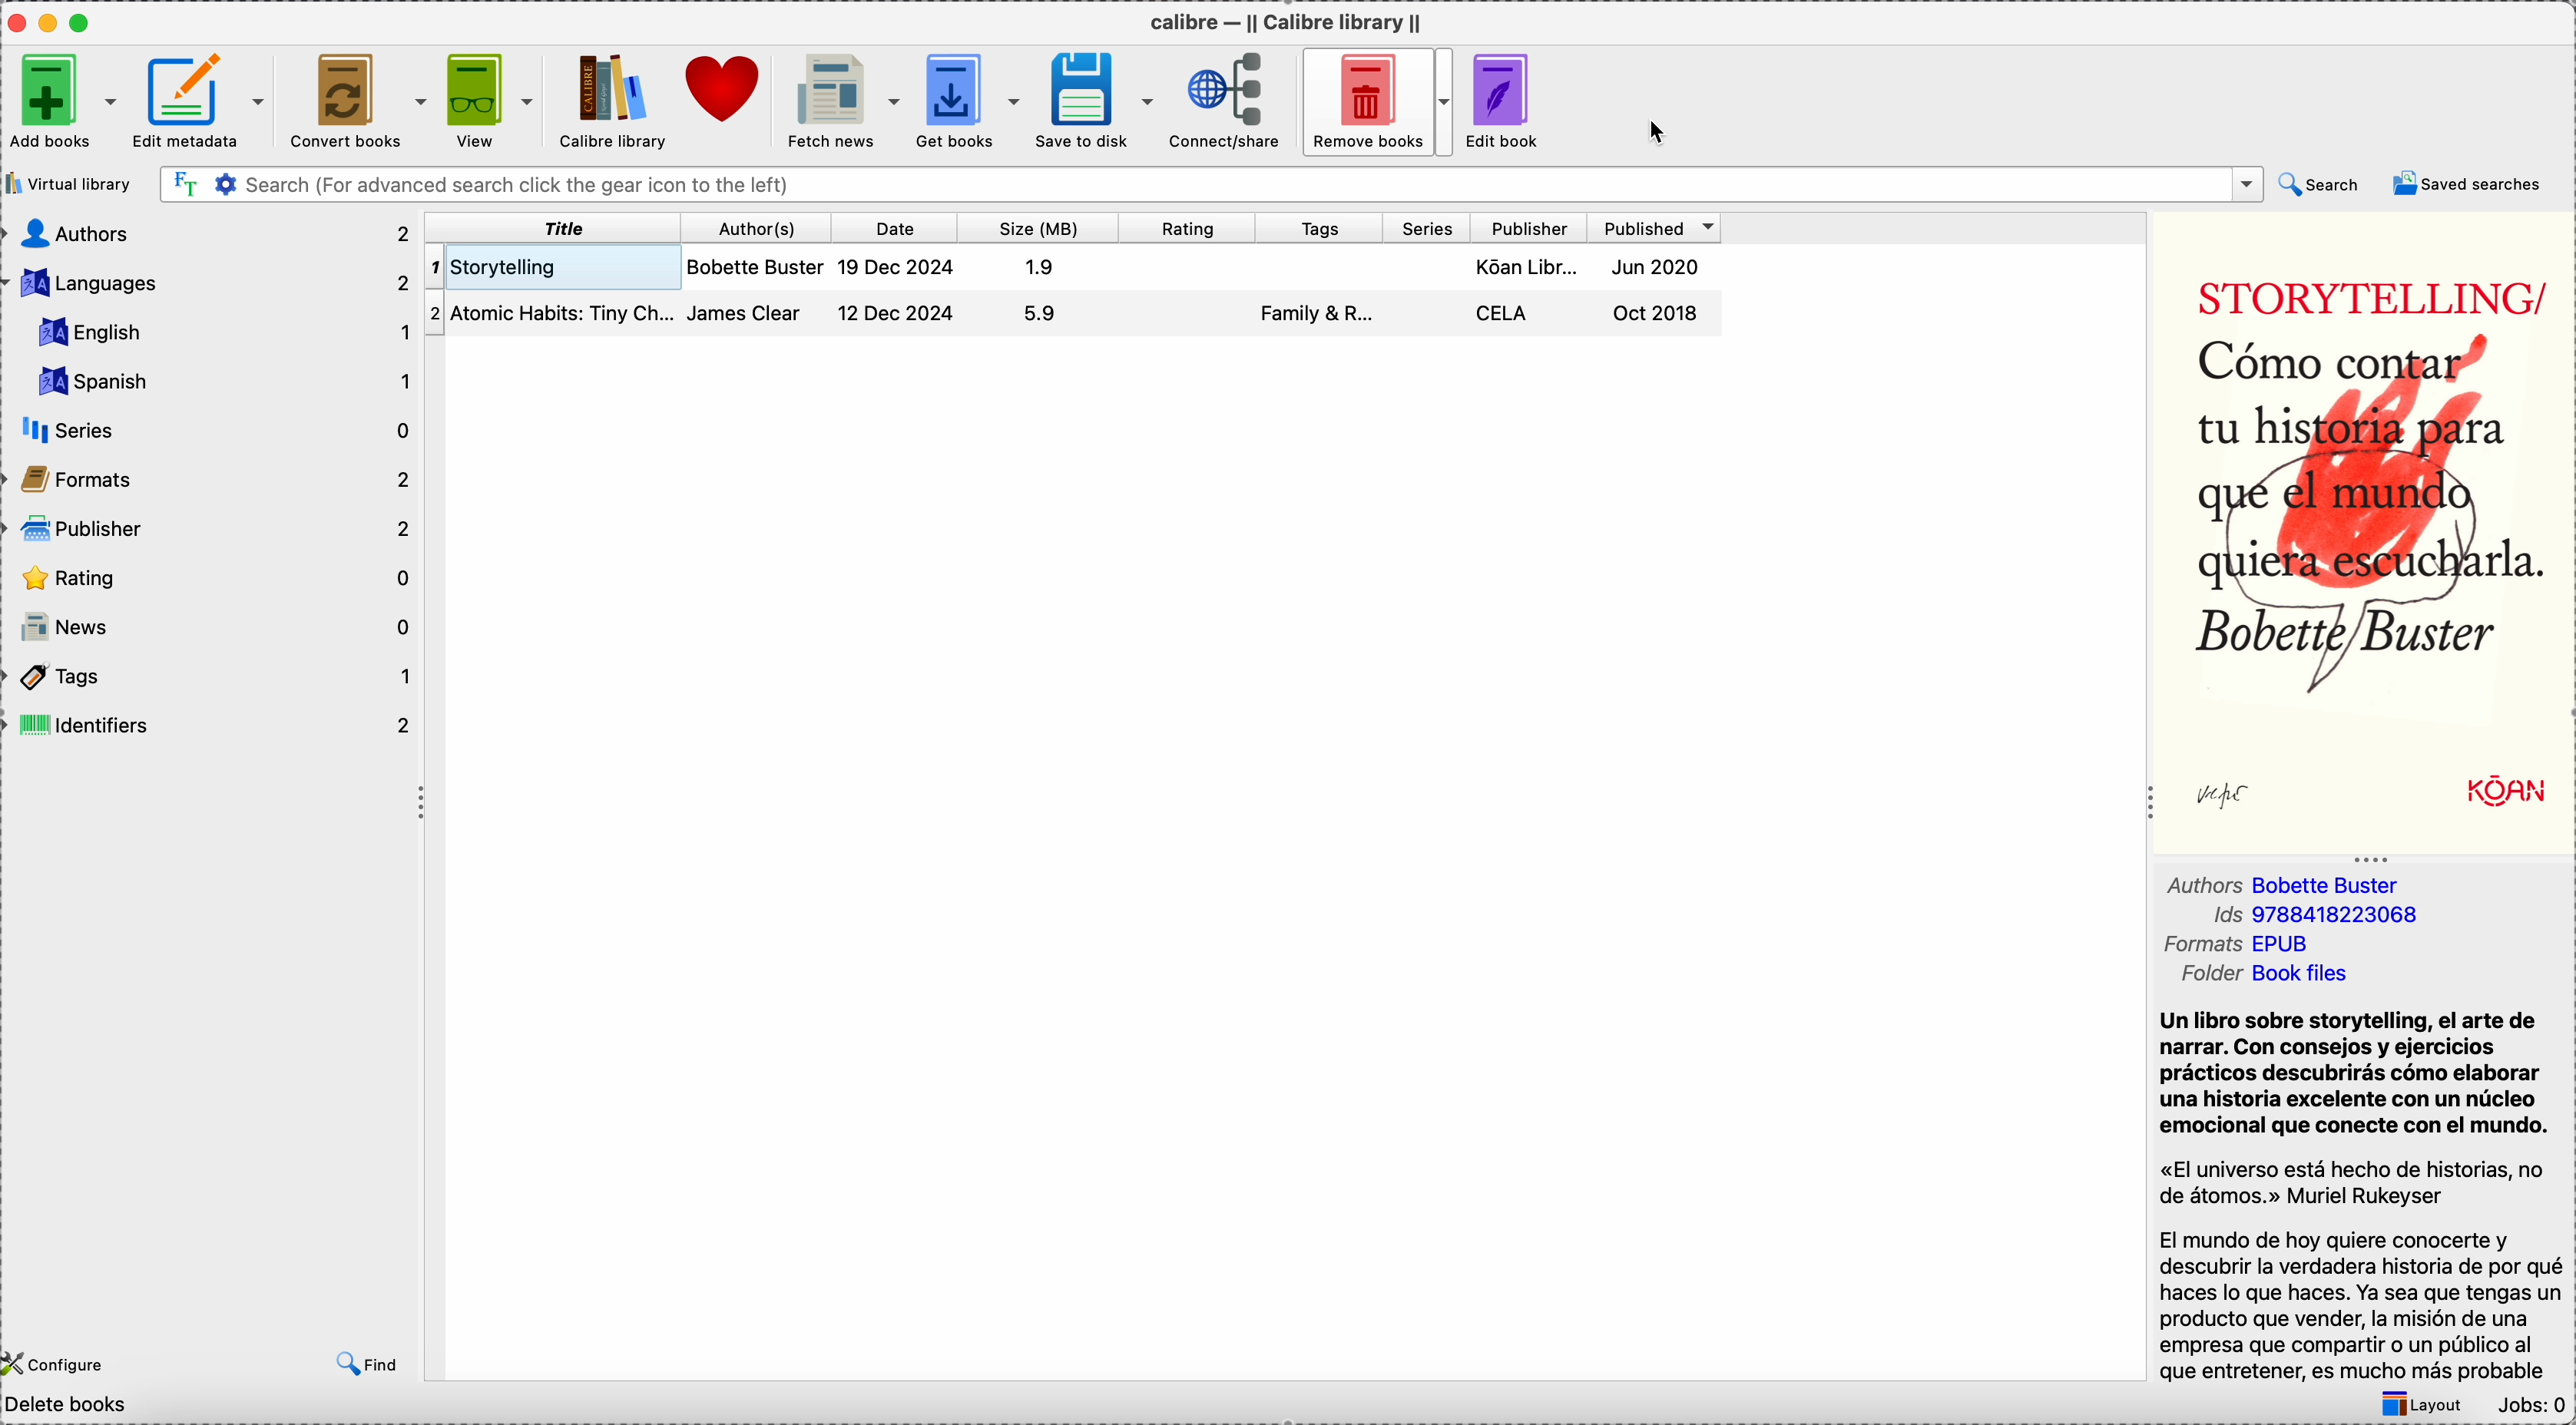 The image size is (2576, 1425). I want to click on Ids 9788418223068, so click(2309, 914).